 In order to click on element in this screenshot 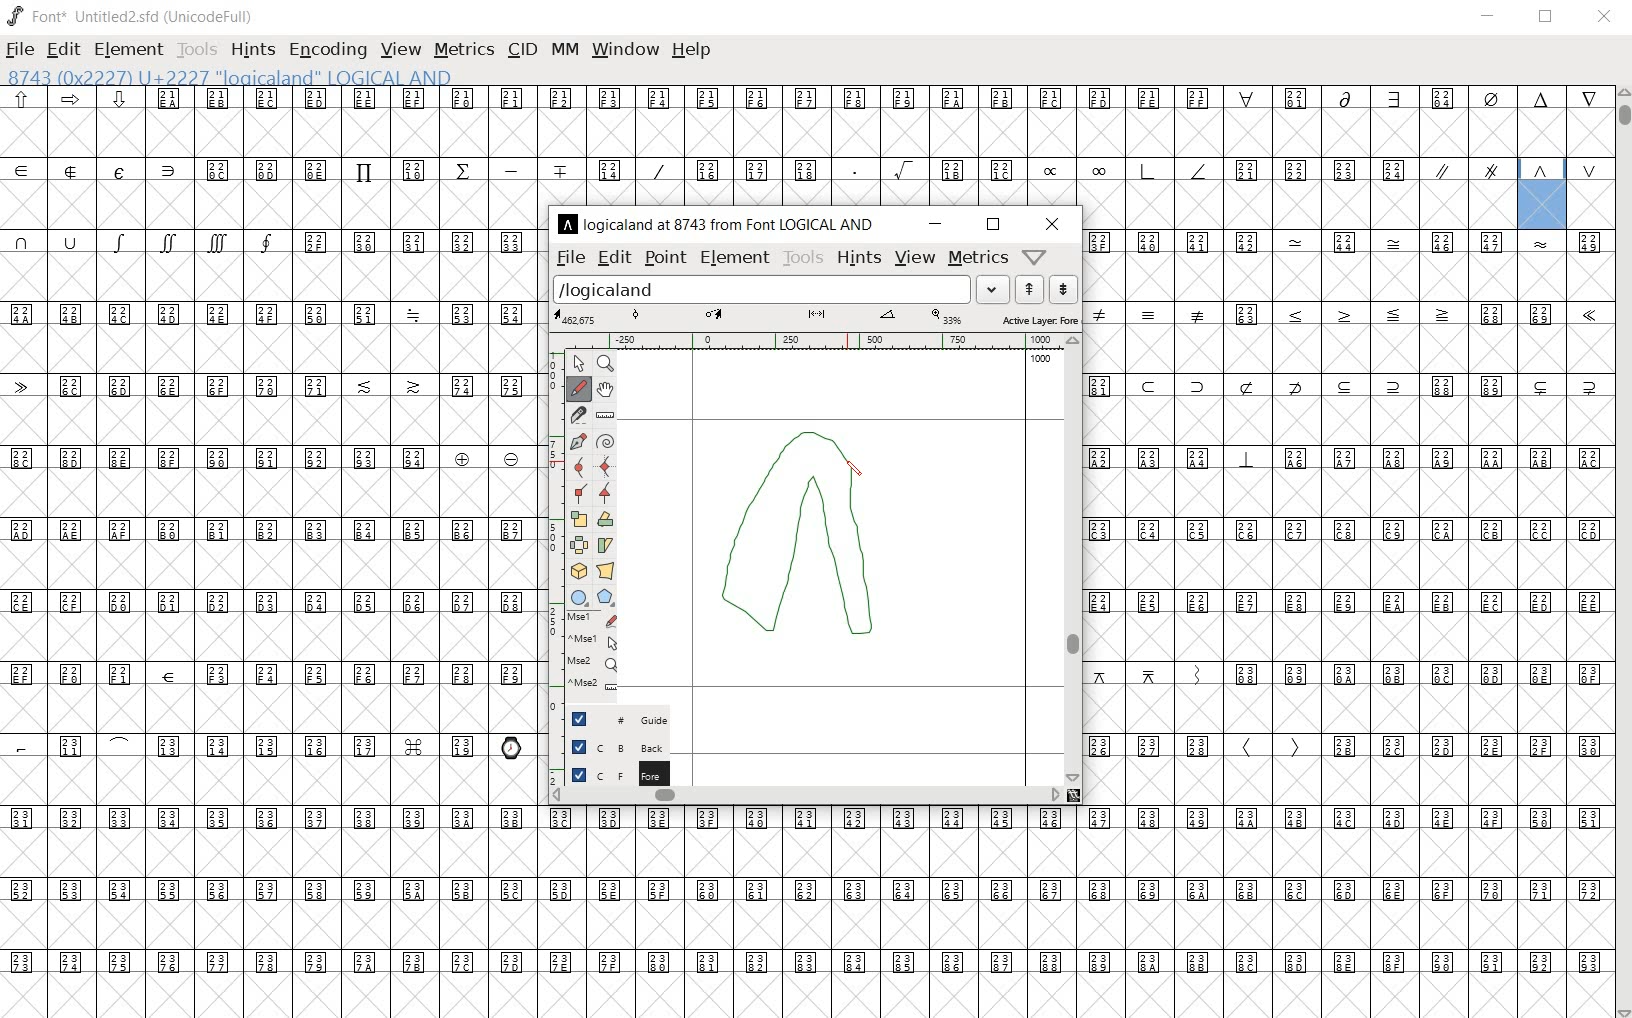, I will do `click(735, 257)`.